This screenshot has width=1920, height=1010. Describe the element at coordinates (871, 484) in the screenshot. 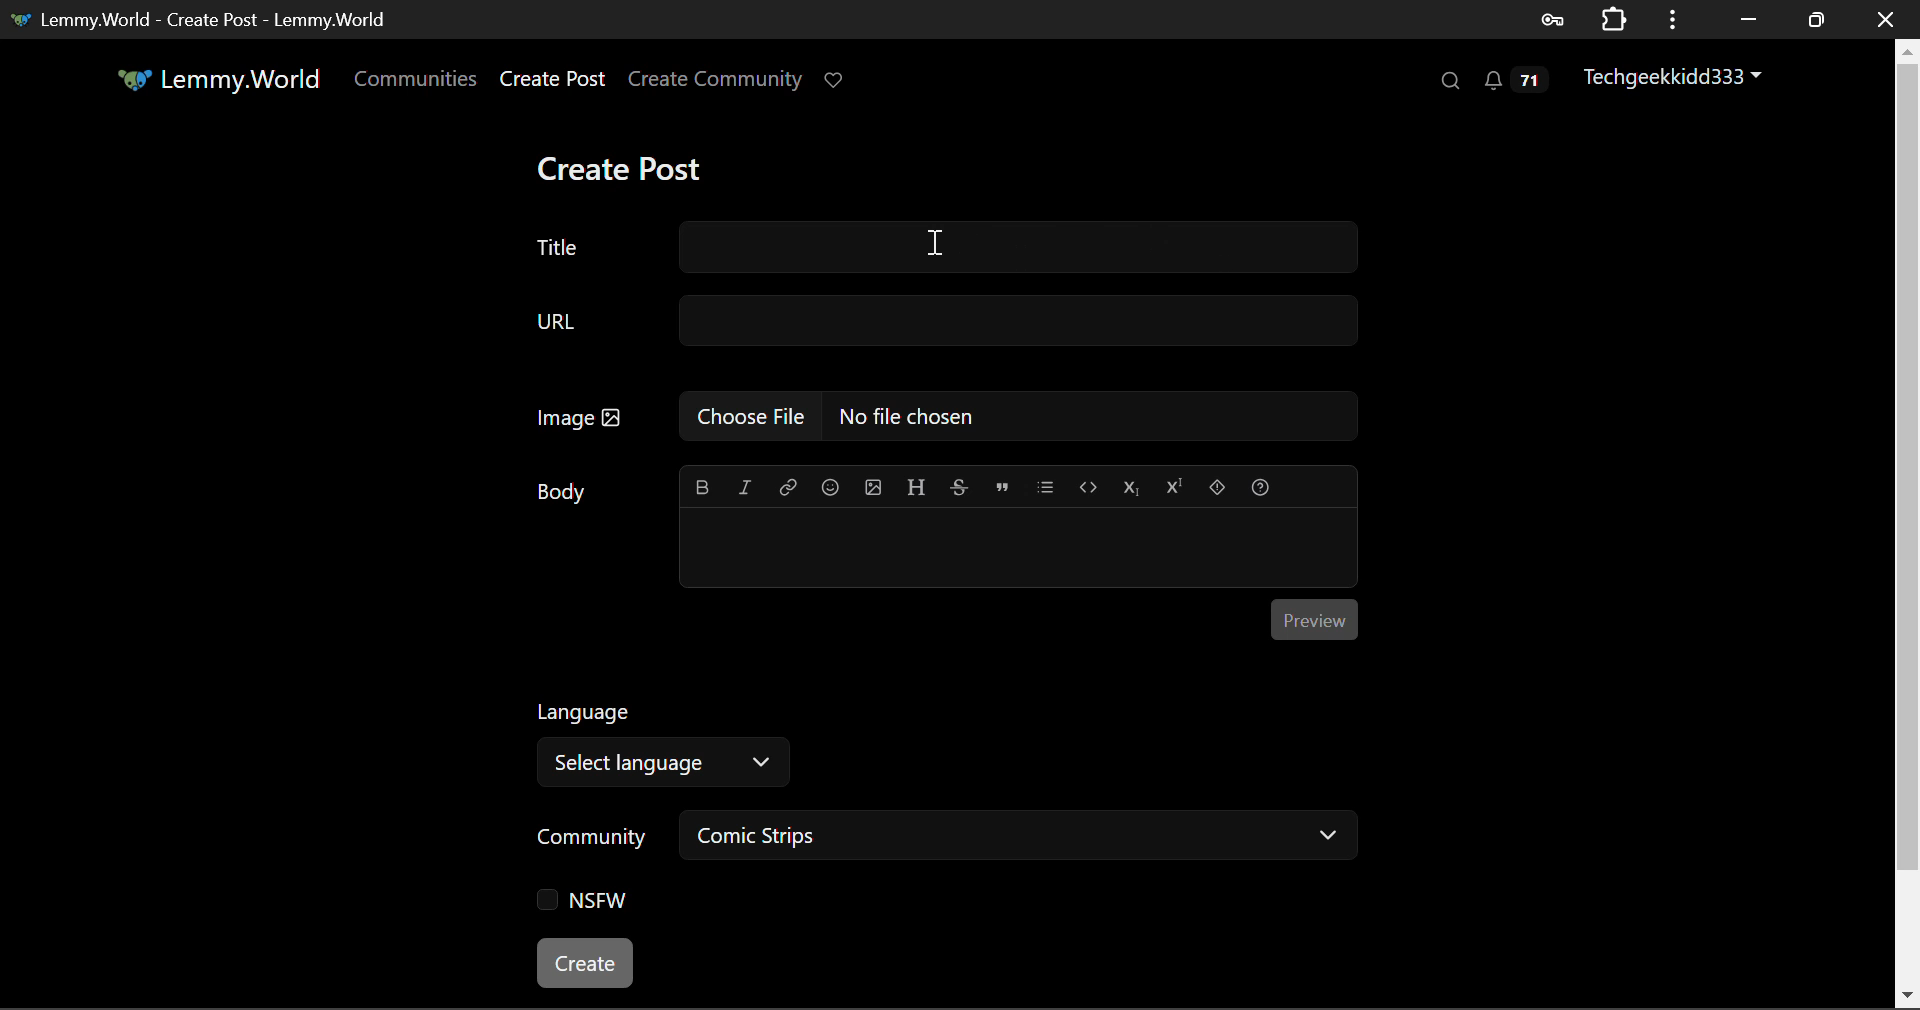

I see `upload image` at that location.